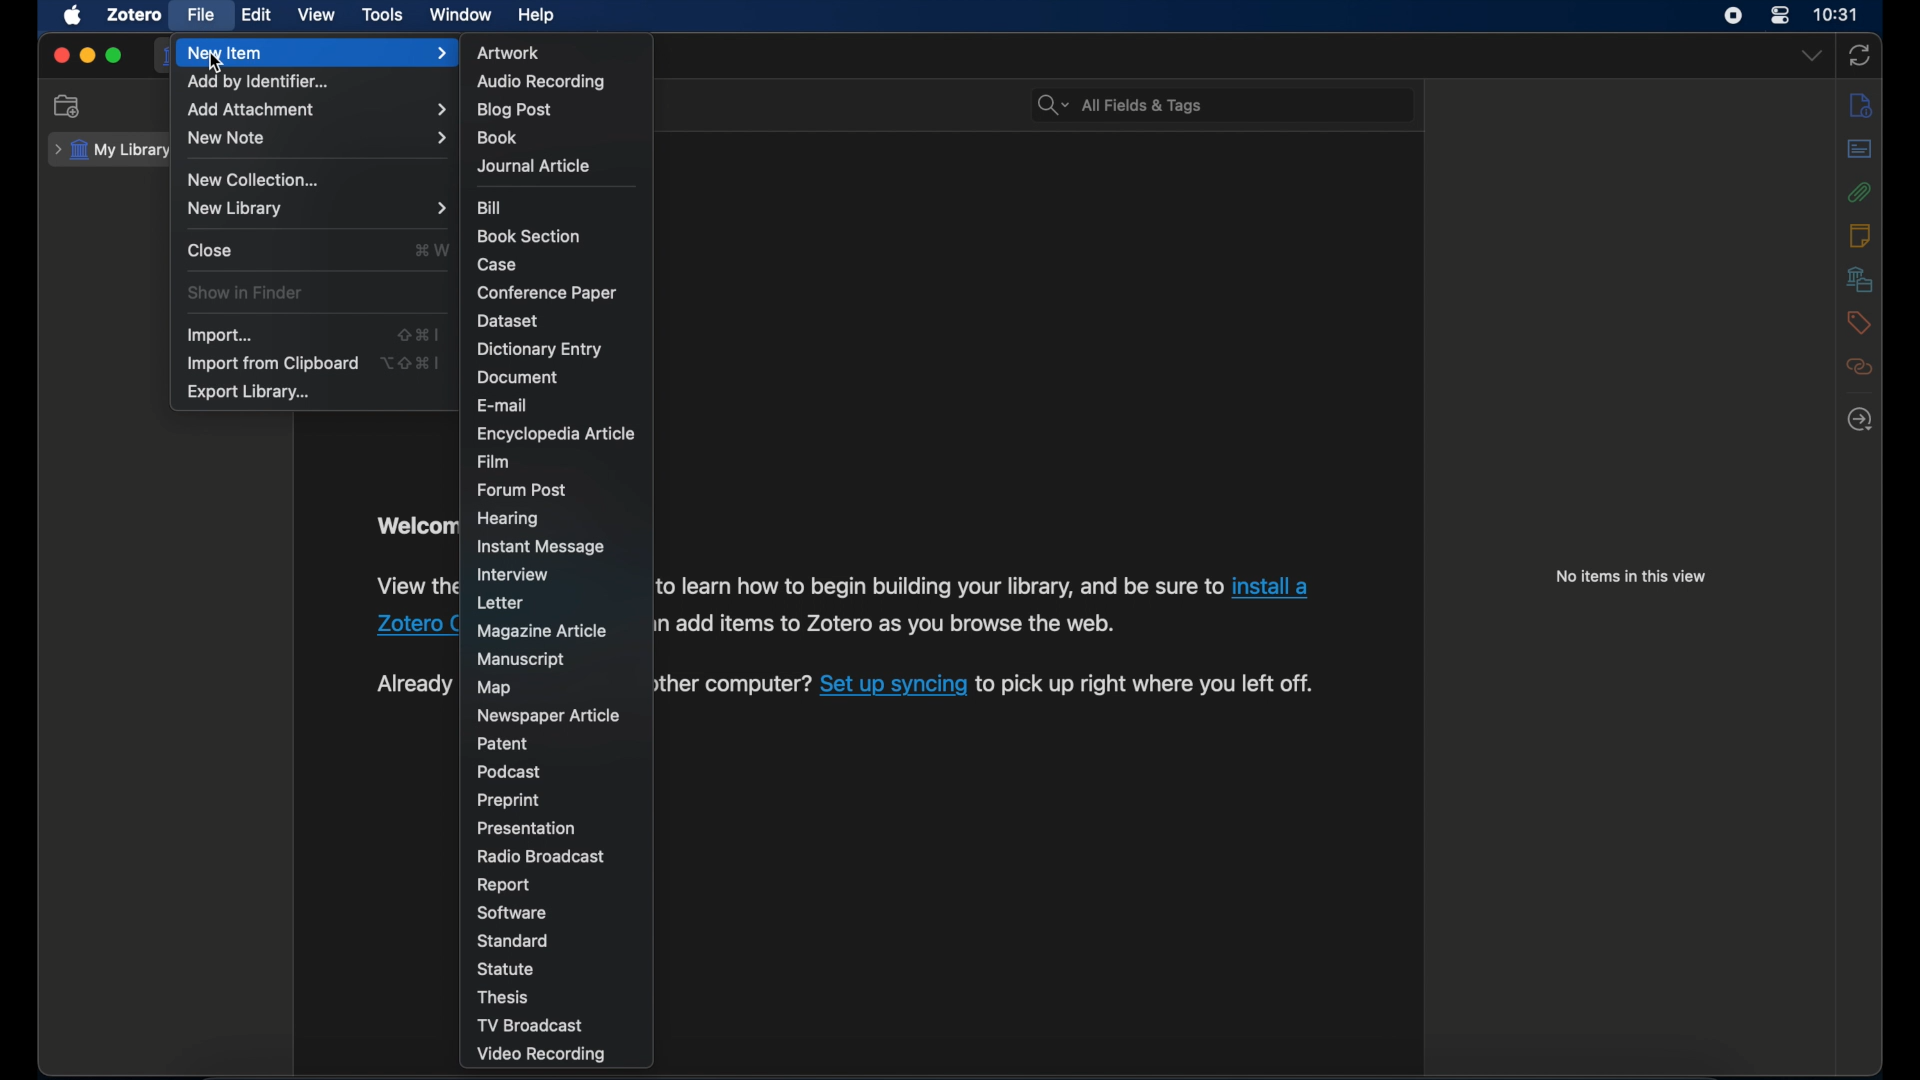 Image resolution: width=1920 pixels, height=1080 pixels. What do you see at coordinates (1813, 56) in the screenshot?
I see `dropdown` at bounding box center [1813, 56].